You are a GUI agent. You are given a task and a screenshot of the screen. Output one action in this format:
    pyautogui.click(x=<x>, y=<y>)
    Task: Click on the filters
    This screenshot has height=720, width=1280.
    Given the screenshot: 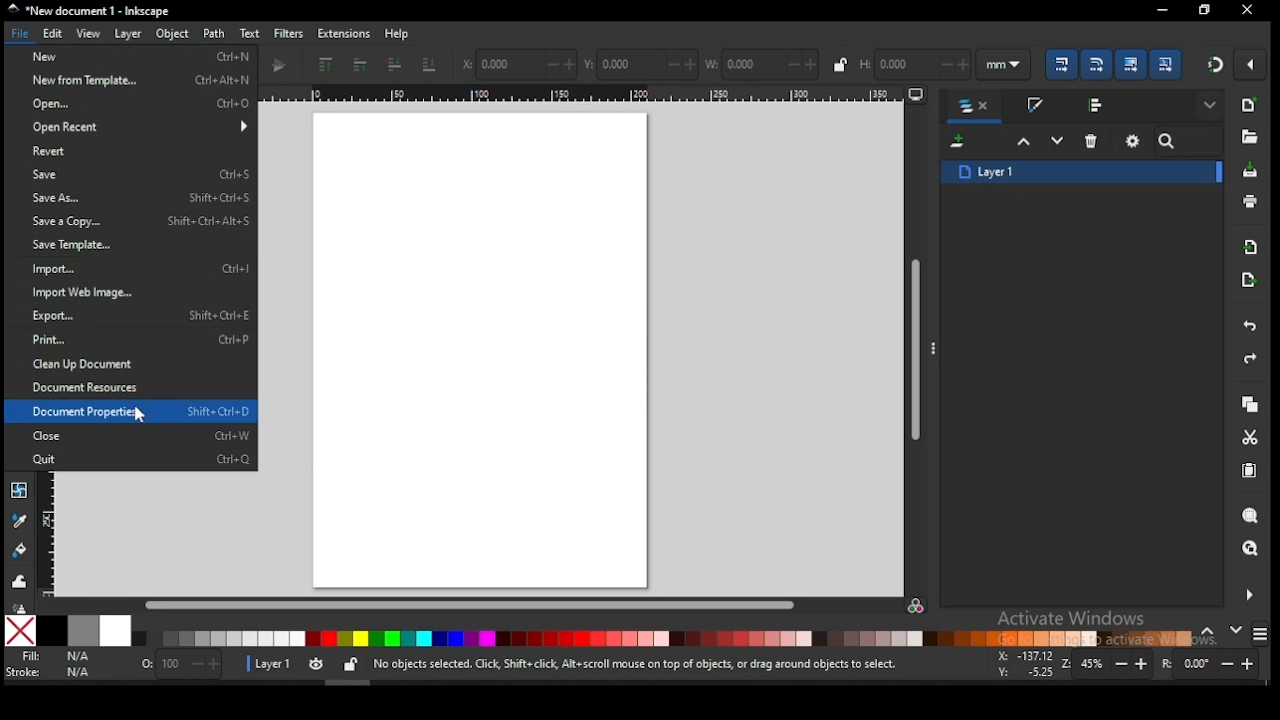 What is the action you would take?
    pyautogui.click(x=287, y=32)
    